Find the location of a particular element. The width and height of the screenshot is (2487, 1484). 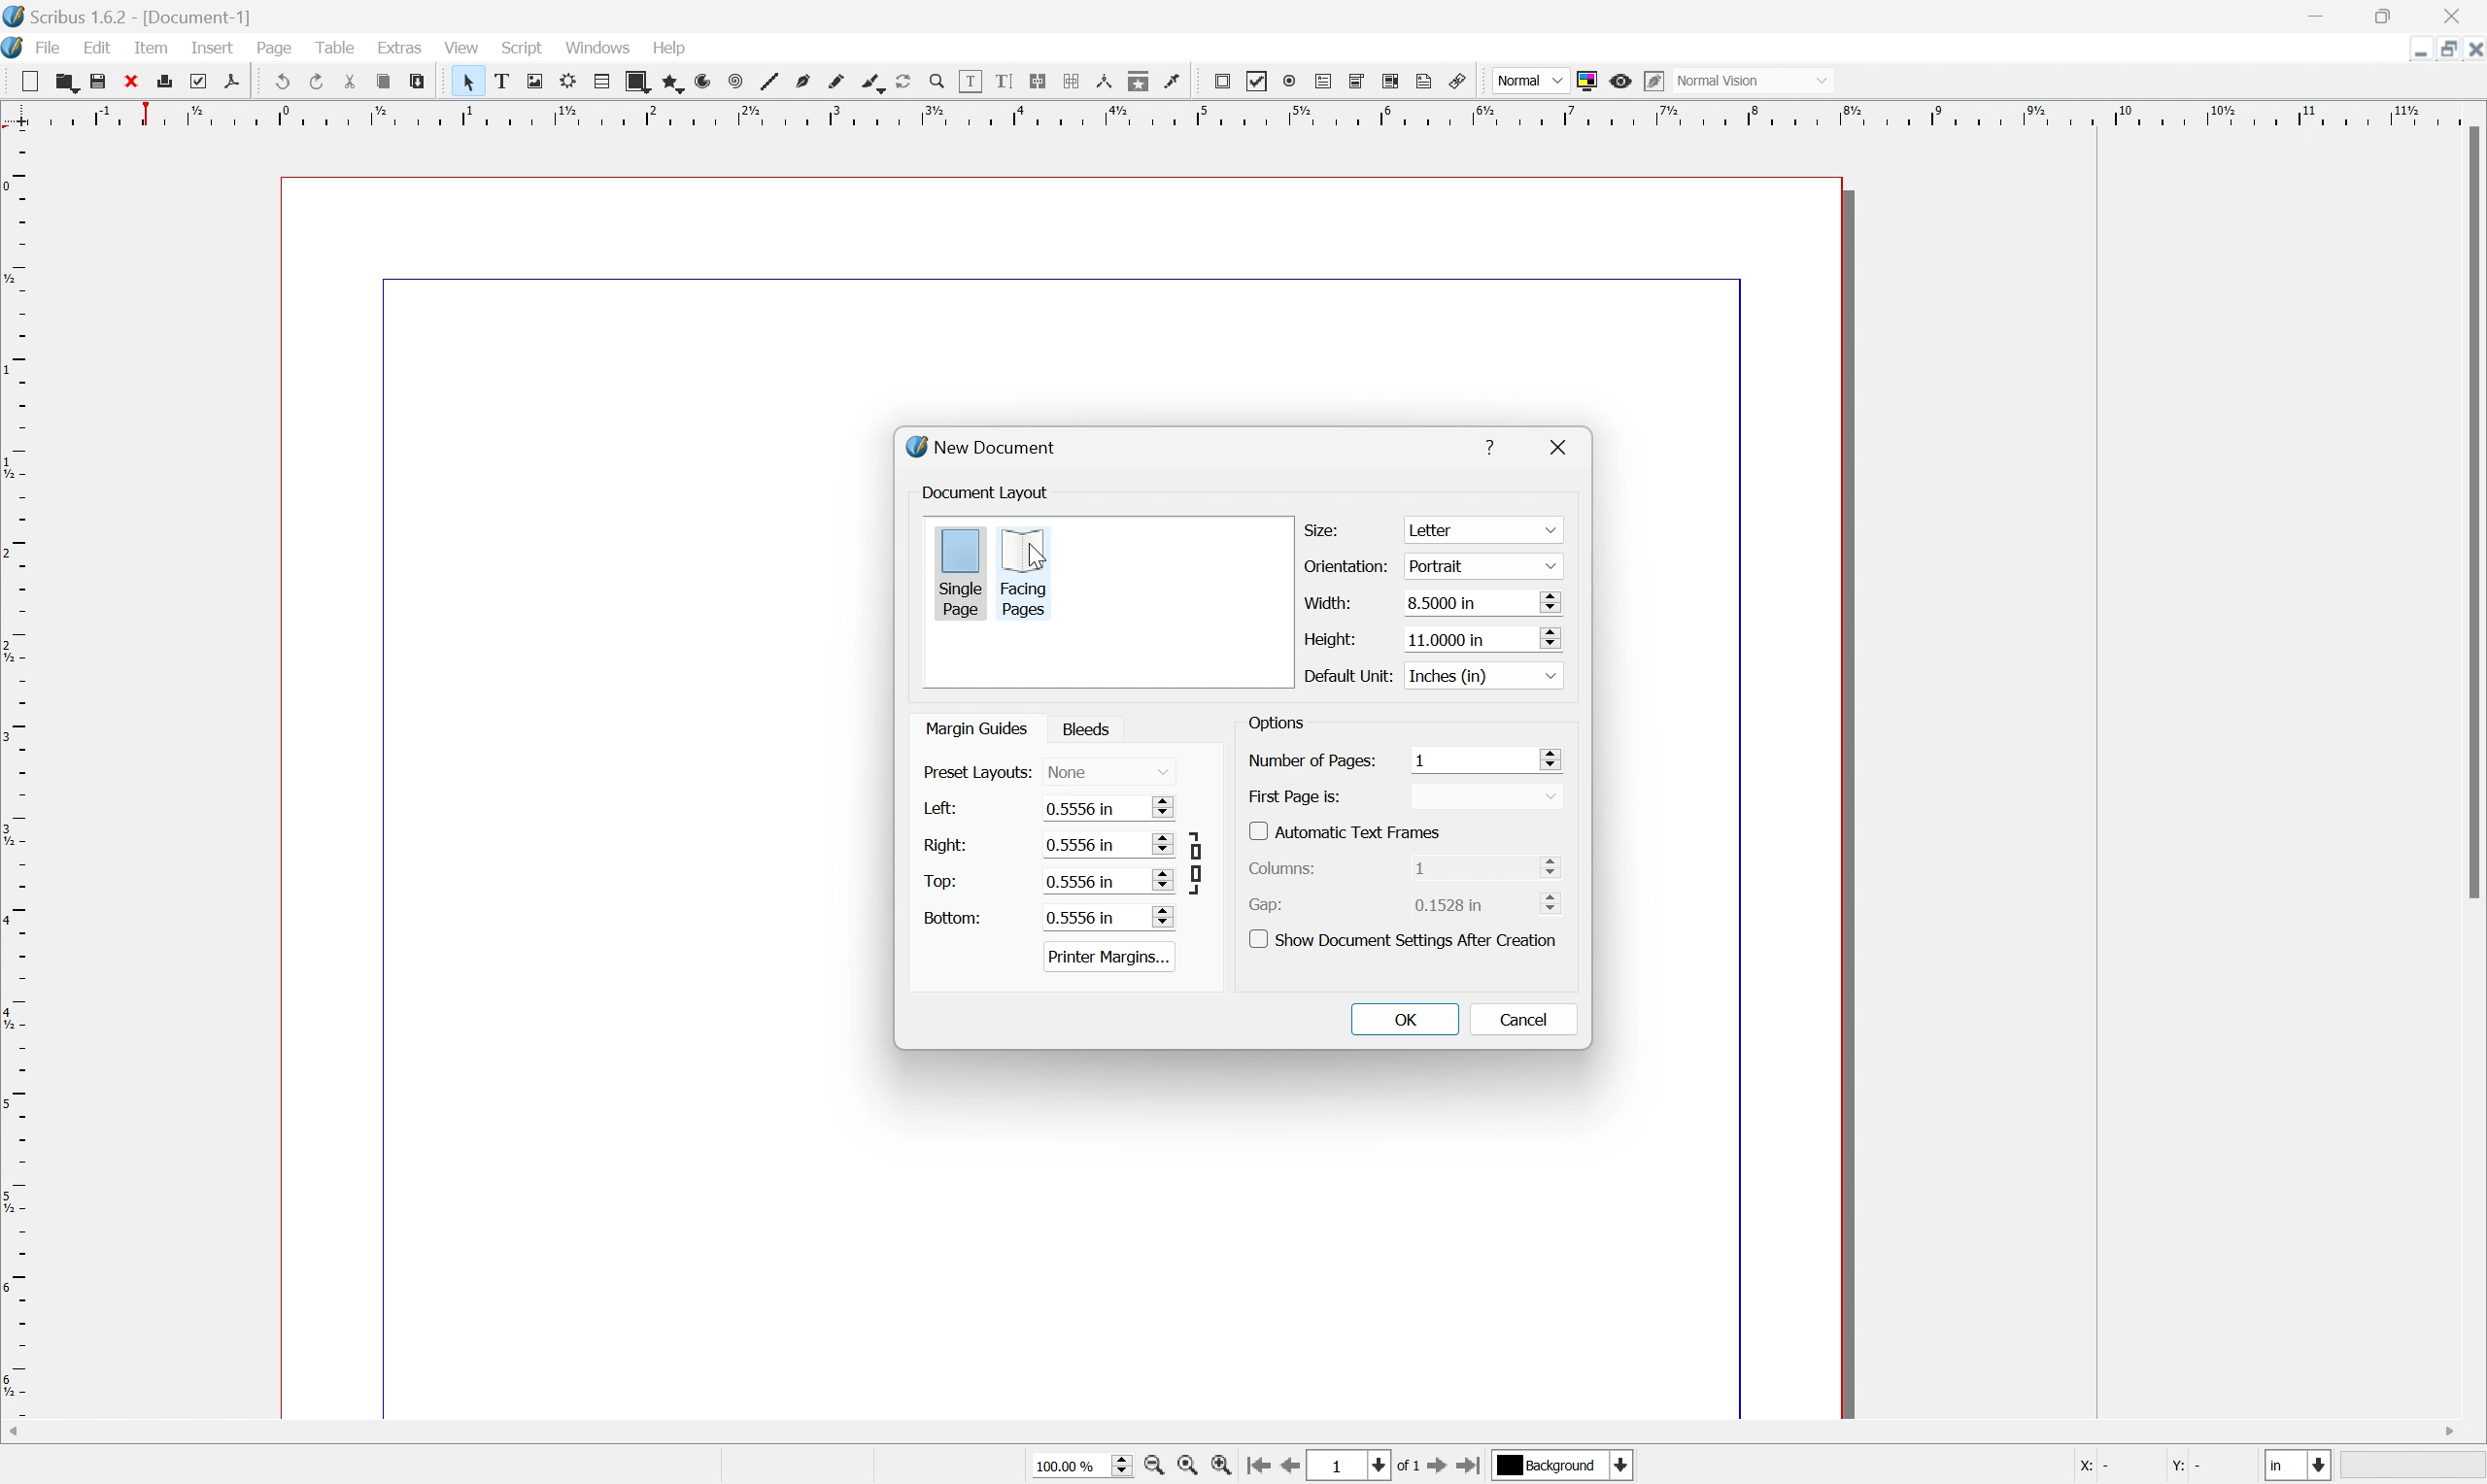

facing pages is located at coordinates (1025, 572).